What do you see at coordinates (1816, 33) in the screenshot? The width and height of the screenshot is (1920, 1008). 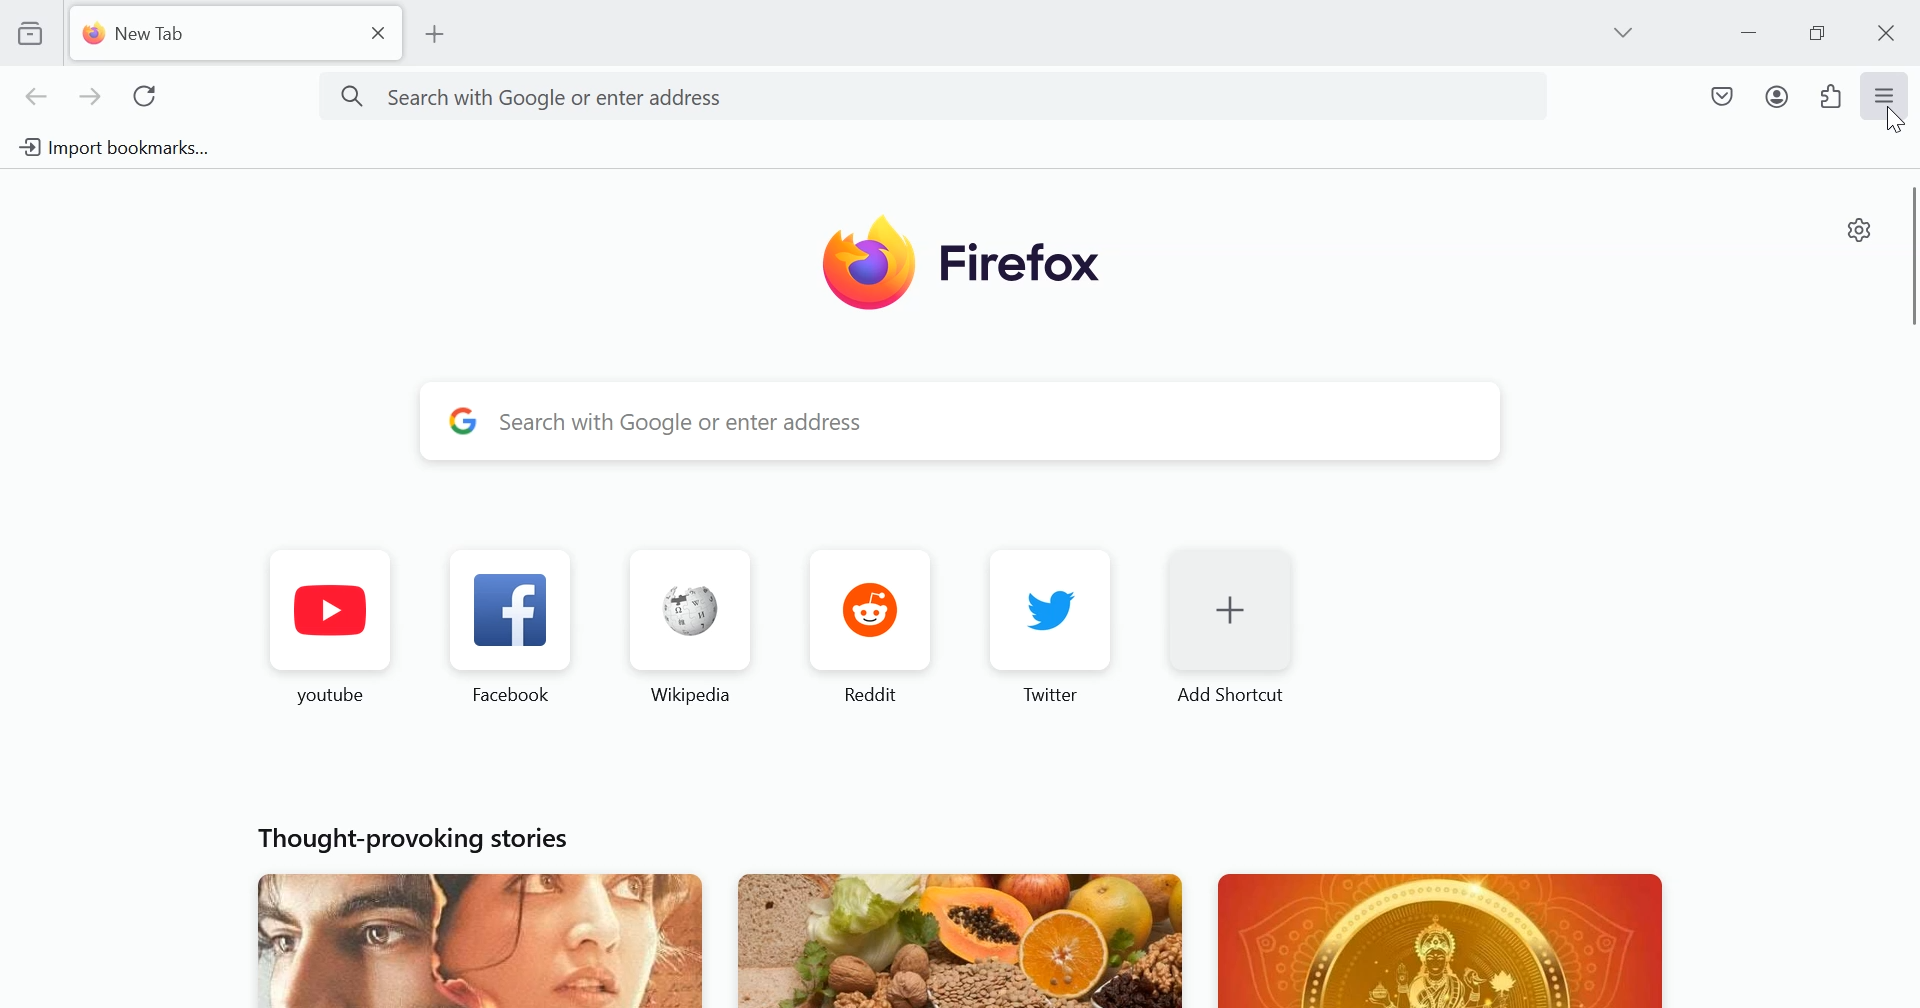 I see `Maximize` at bounding box center [1816, 33].